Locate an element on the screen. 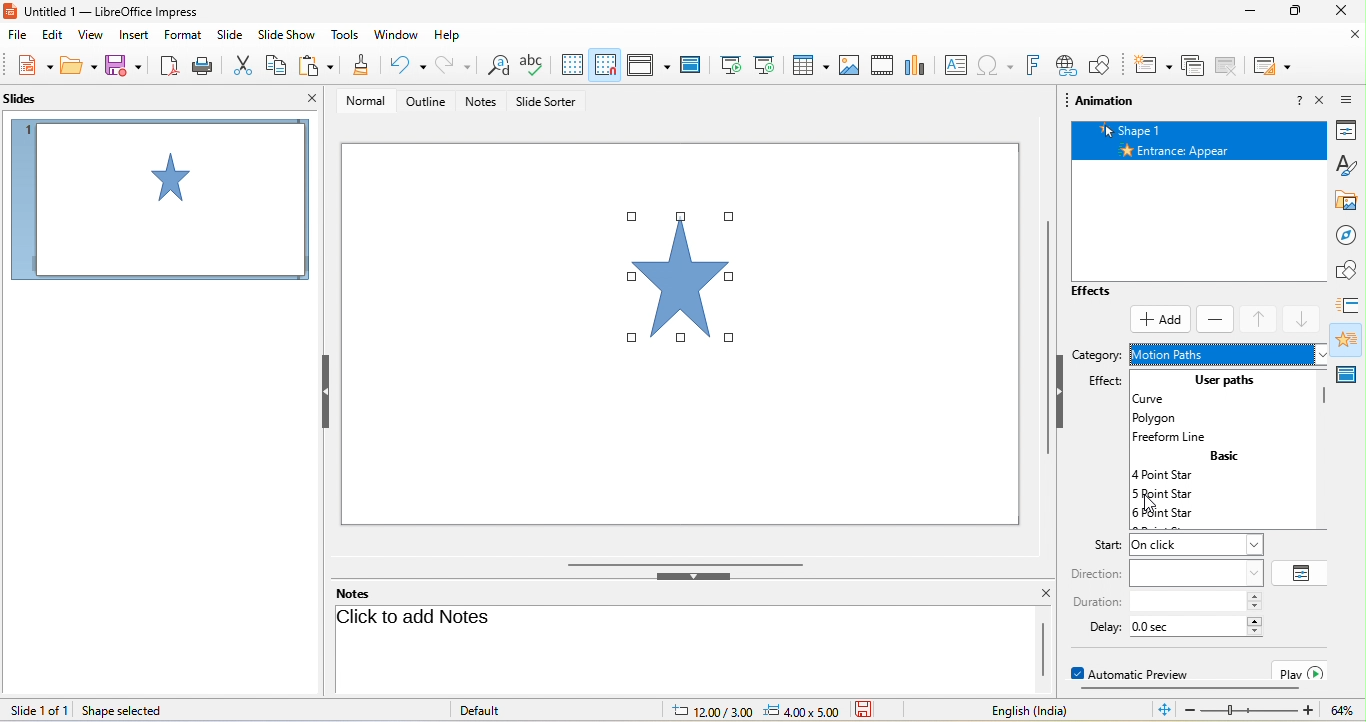  help is located at coordinates (448, 36).